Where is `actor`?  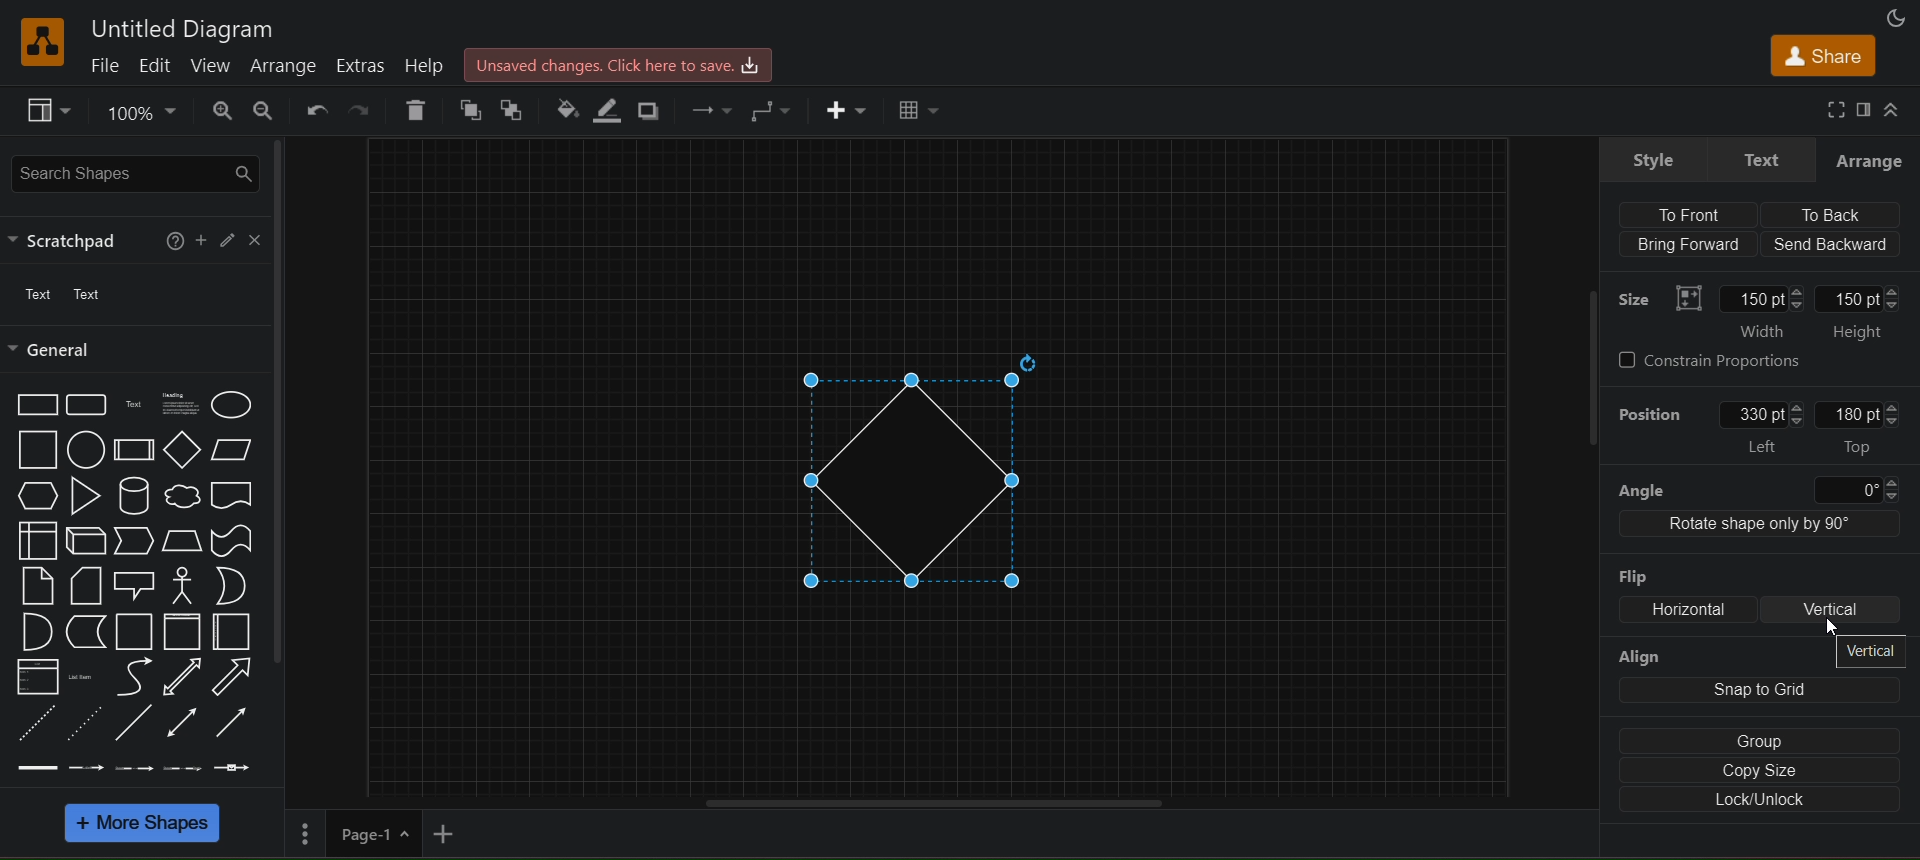
actor is located at coordinates (182, 584).